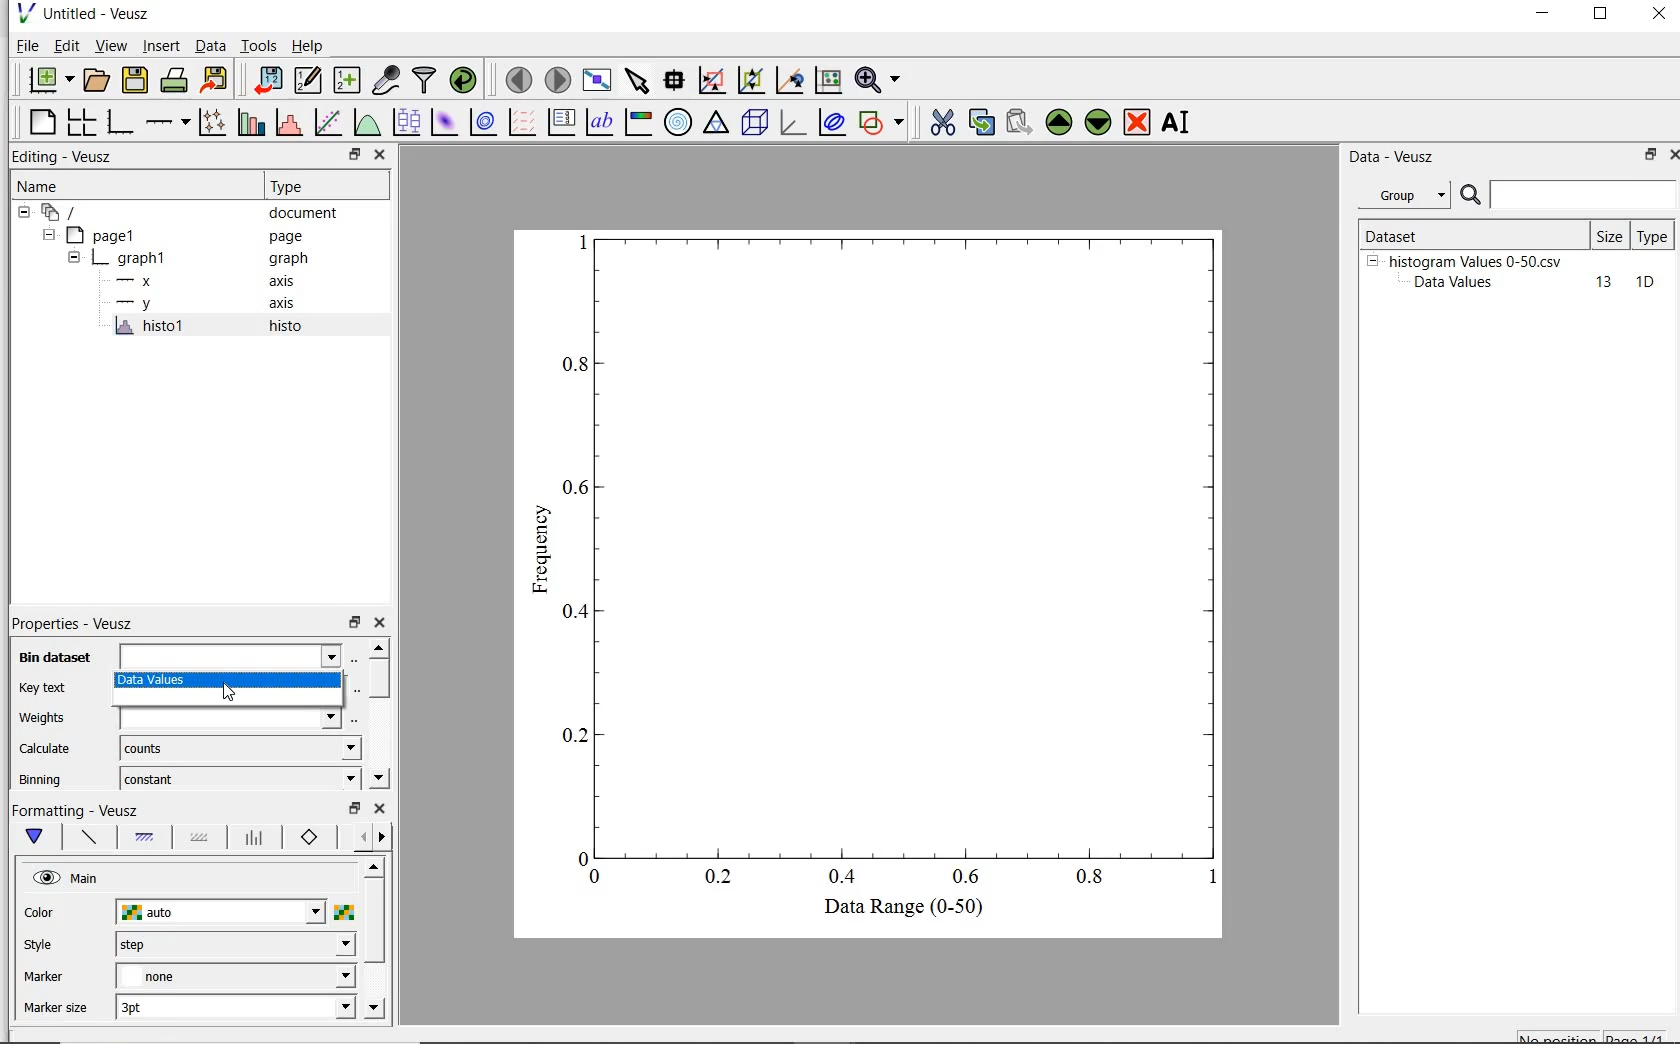 The height and width of the screenshot is (1044, 1680). Describe the element at coordinates (175, 78) in the screenshot. I see `print the document` at that location.